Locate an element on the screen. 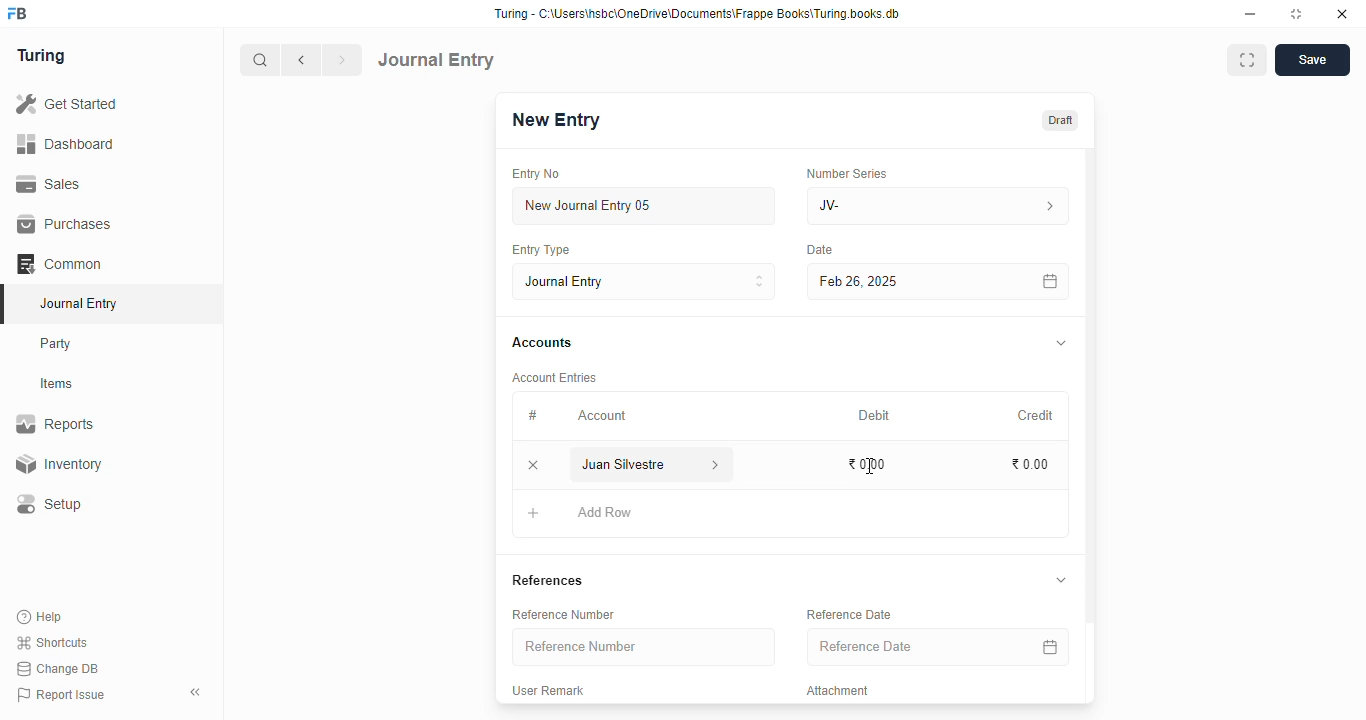 The width and height of the screenshot is (1366, 720). journal entry is located at coordinates (645, 281).